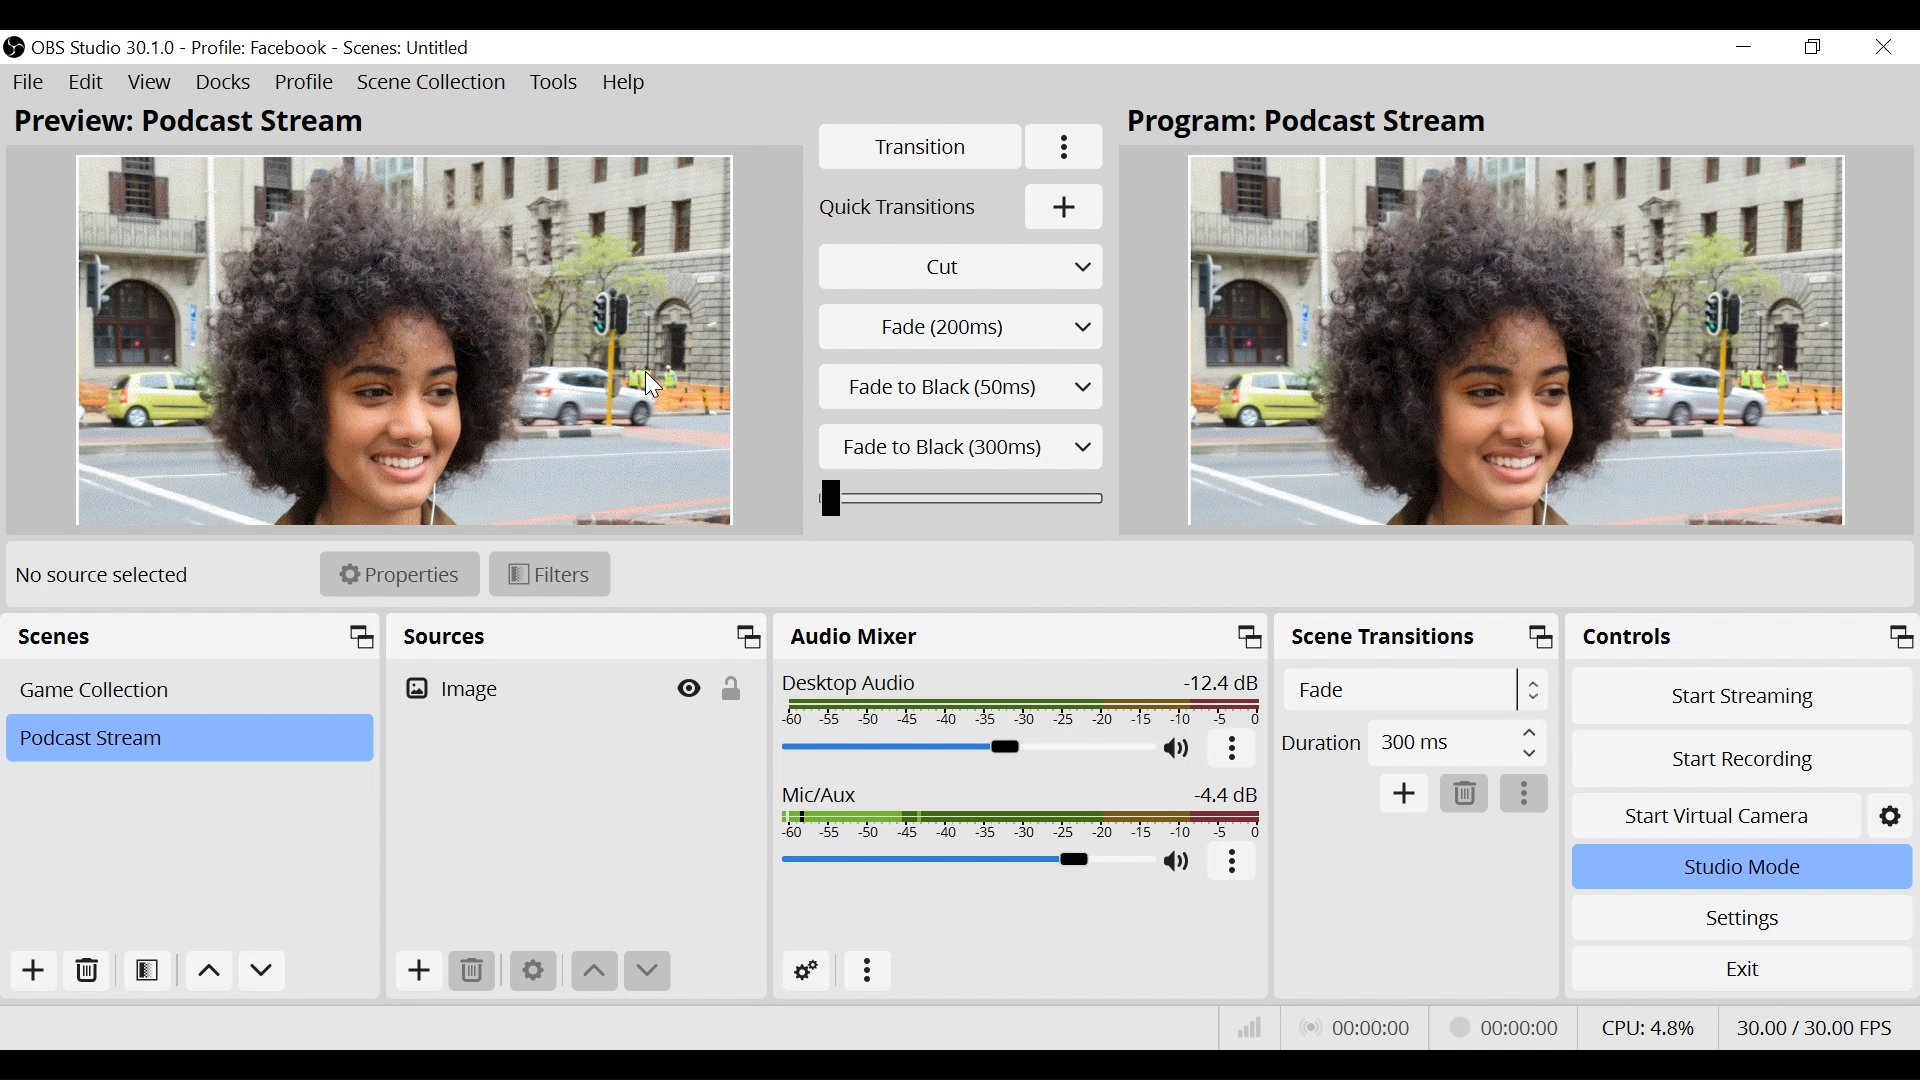 The width and height of the screenshot is (1920, 1080). What do you see at coordinates (627, 84) in the screenshot?
I see `Help` at bounding box center [627, 84].